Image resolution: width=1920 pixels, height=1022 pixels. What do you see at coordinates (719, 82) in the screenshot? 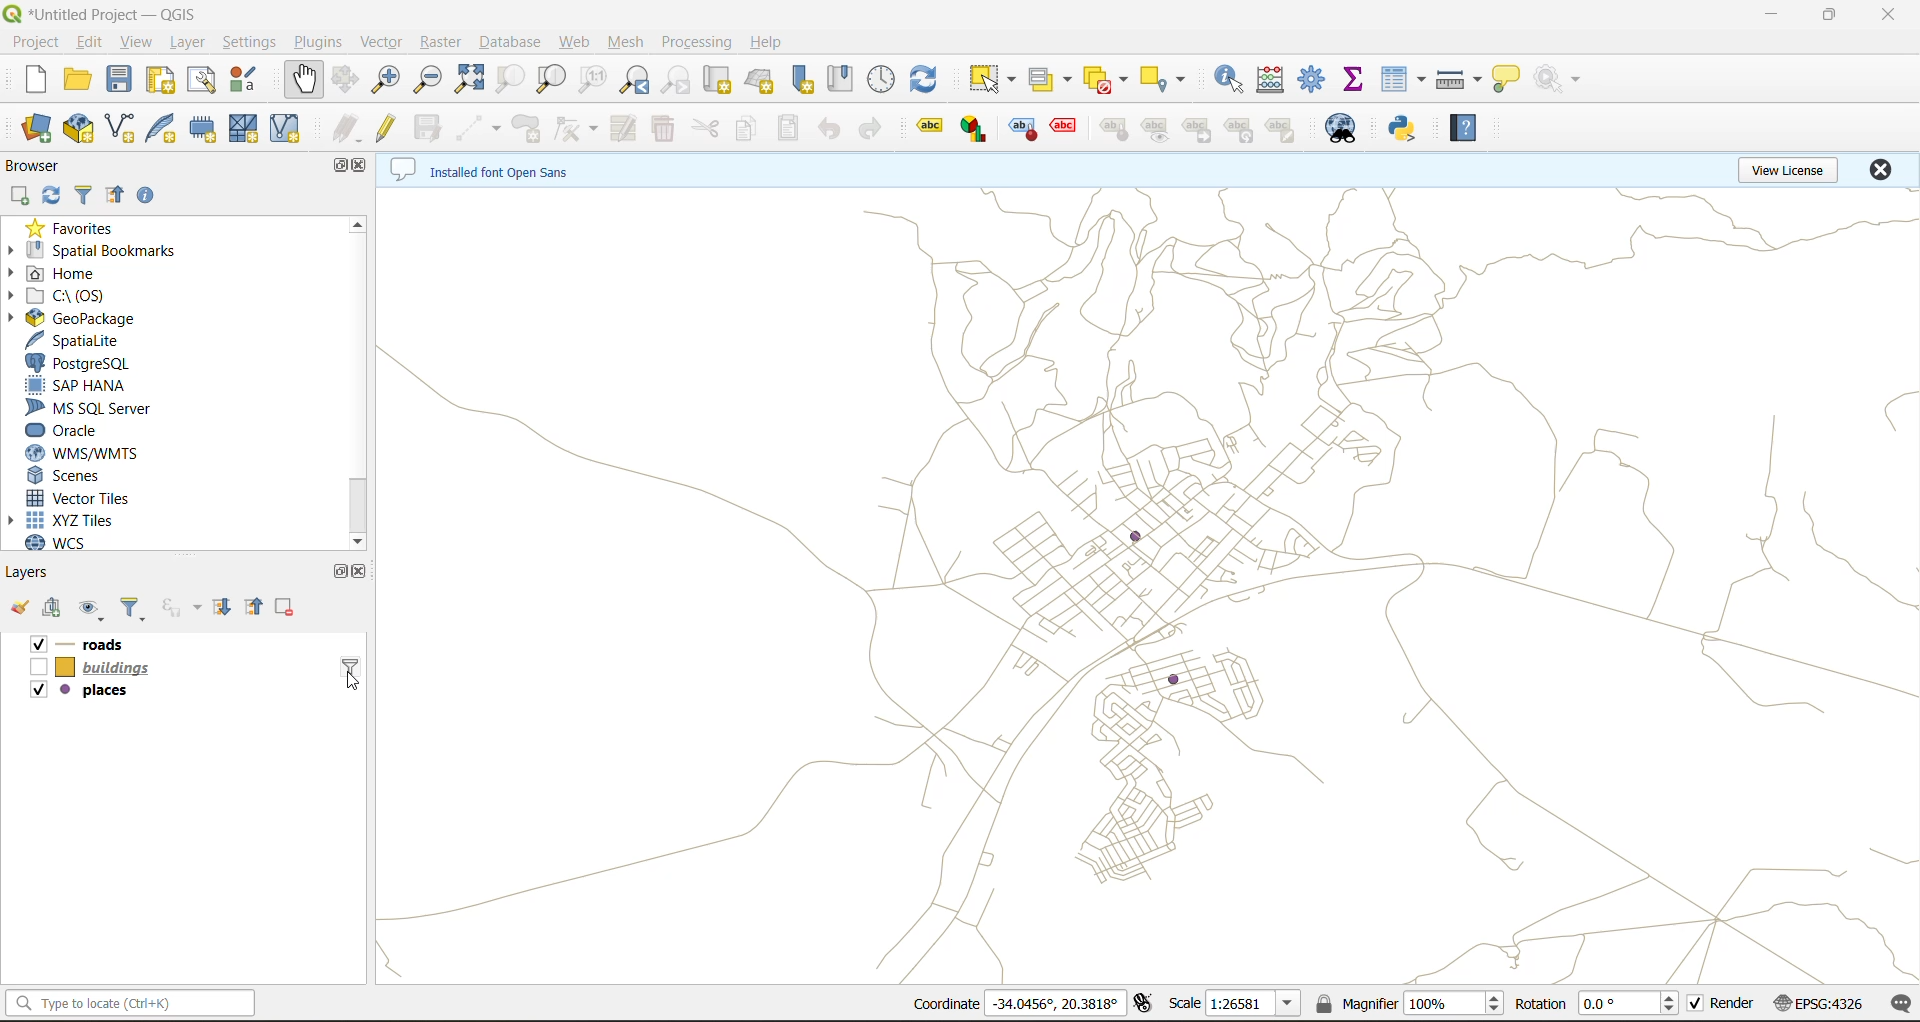
I see `new map view` at bounding box center [719, 82].